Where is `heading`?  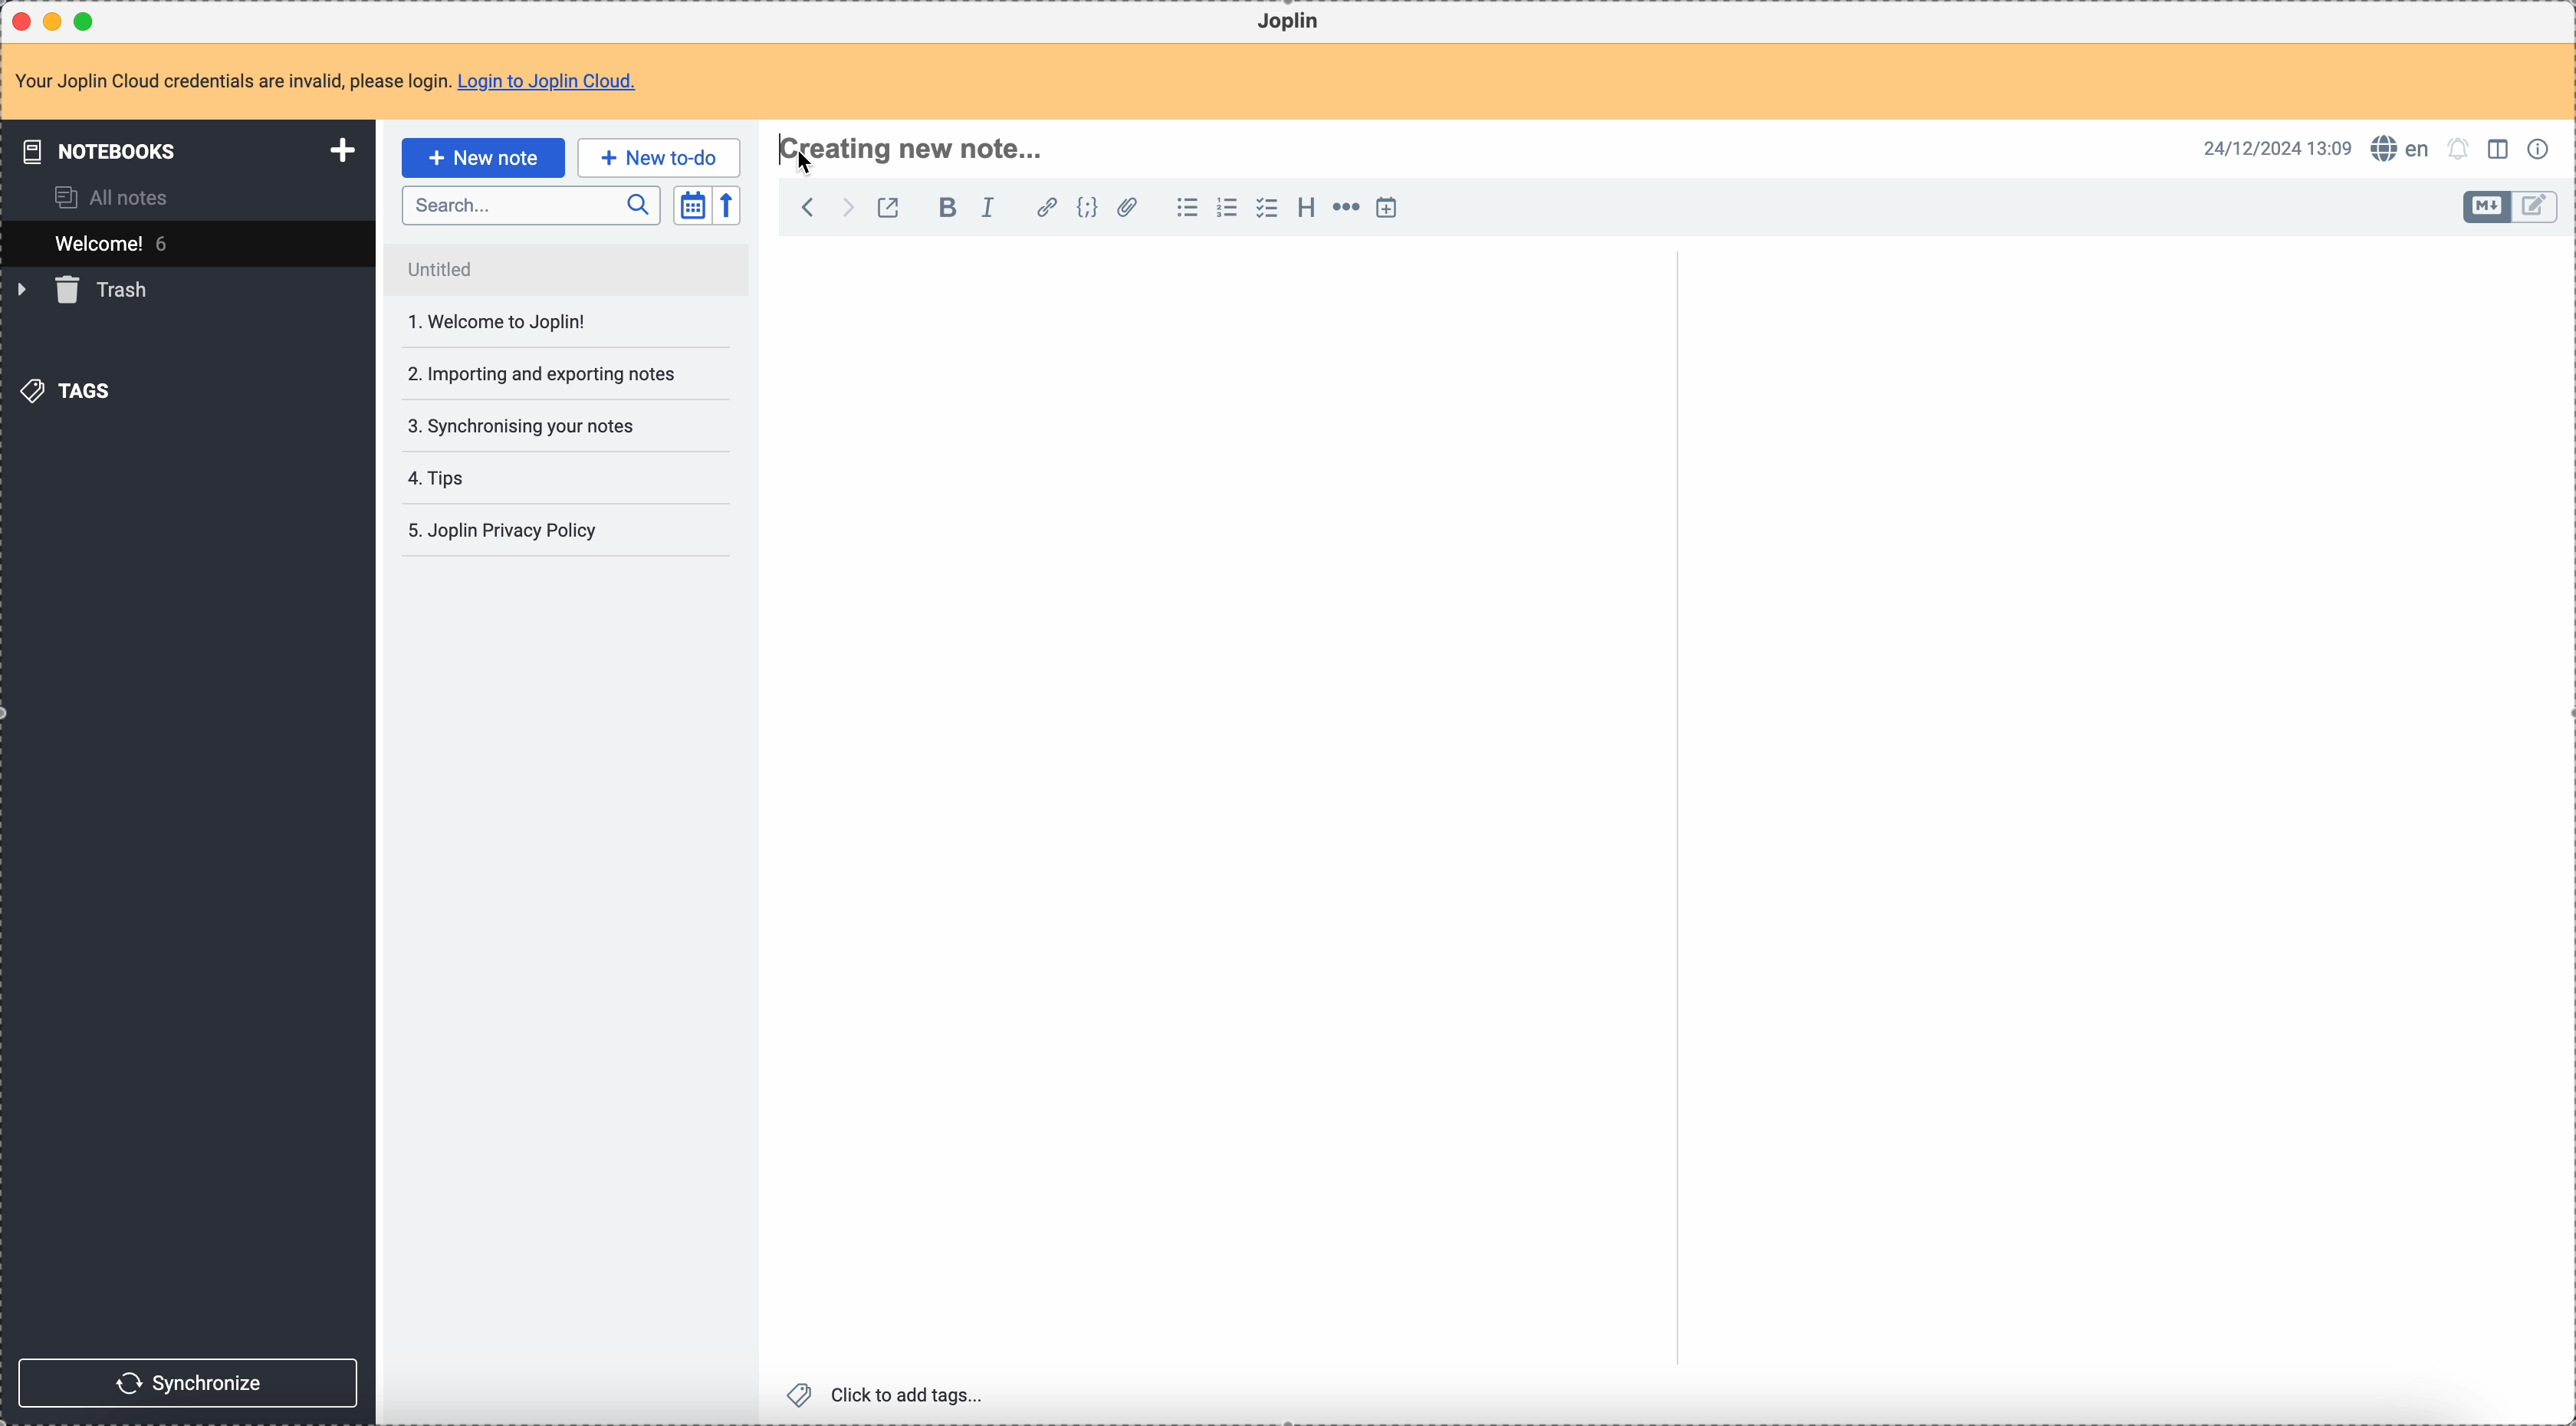 heading is located at coordinates (1306, 206).